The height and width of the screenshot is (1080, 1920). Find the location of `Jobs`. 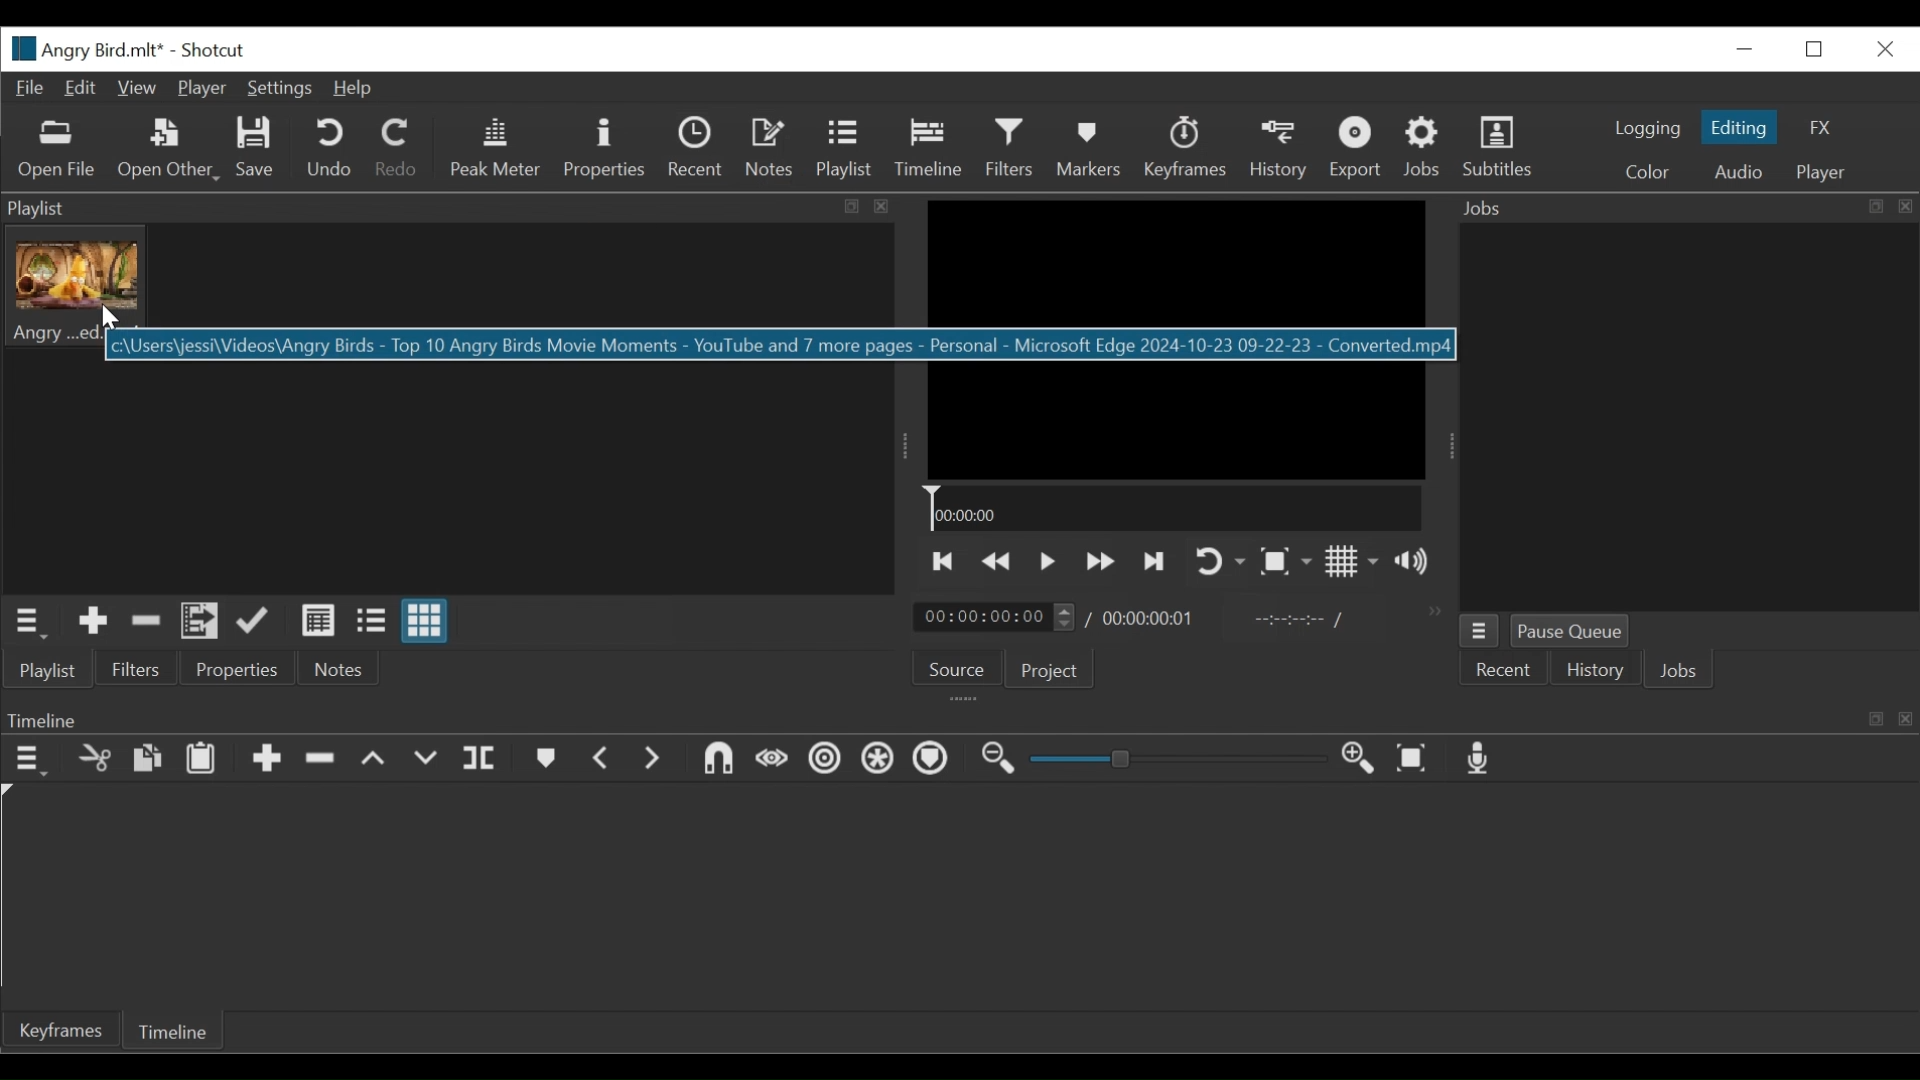

Jobs is located at coordinates (1426, 147).